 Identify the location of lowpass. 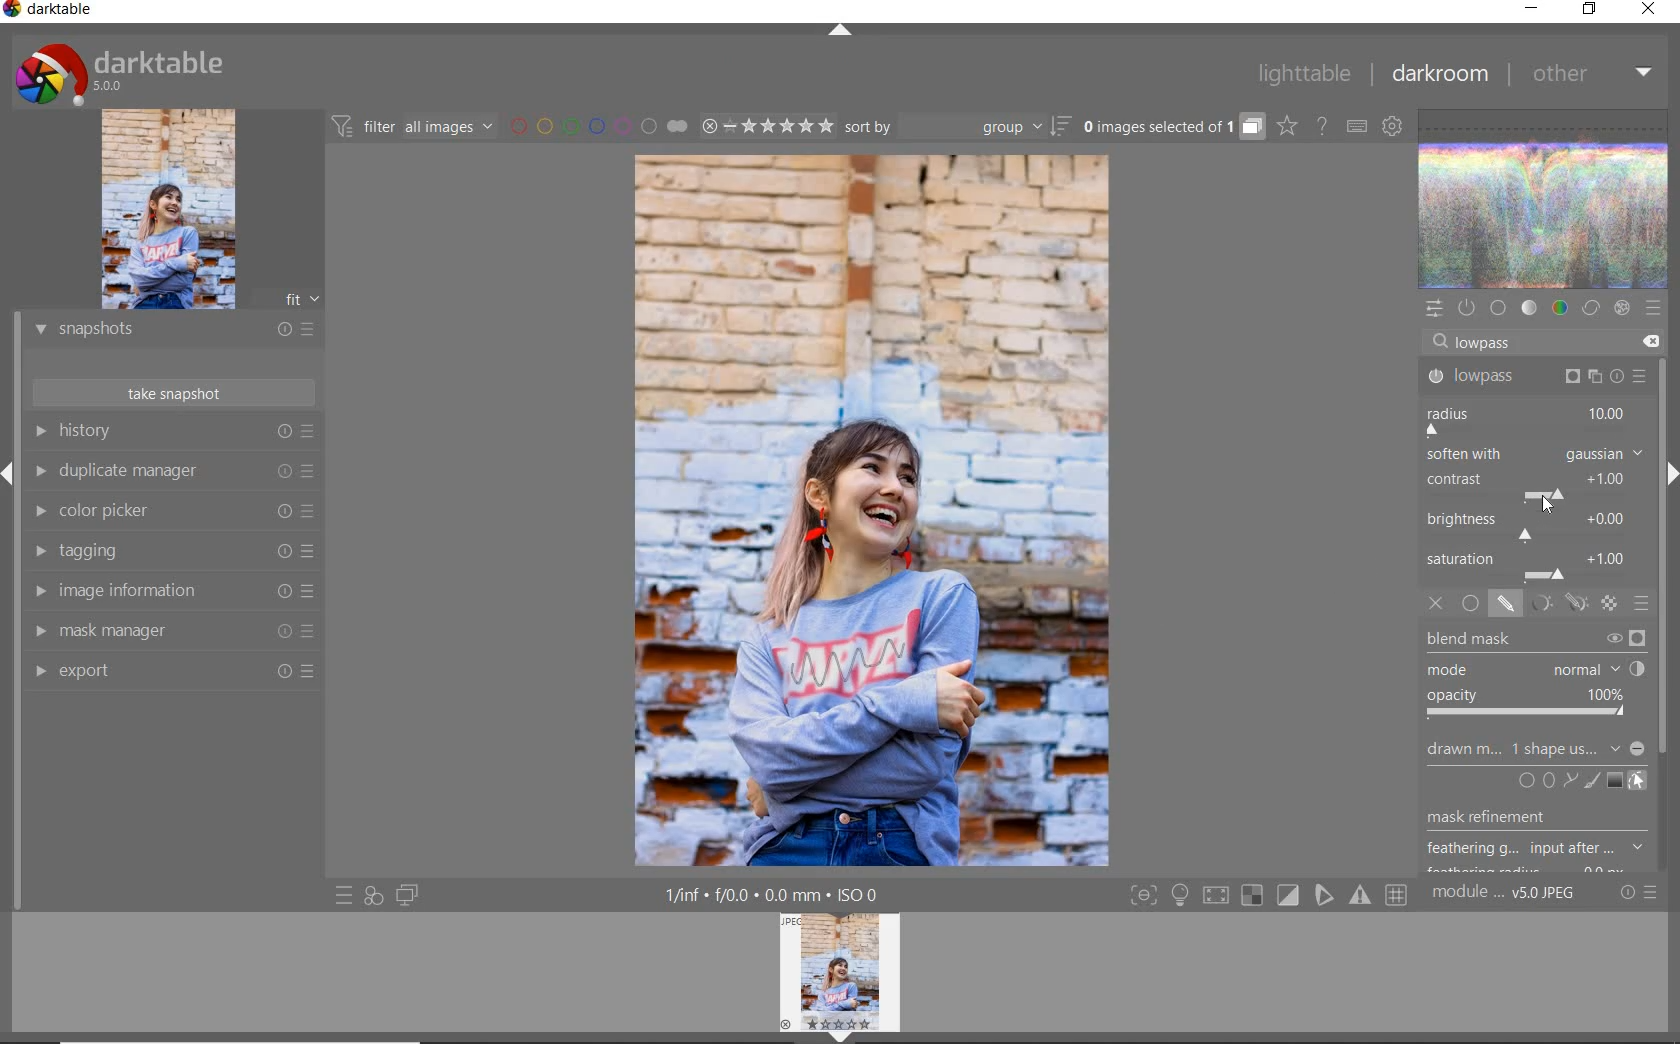
(1534, 377).